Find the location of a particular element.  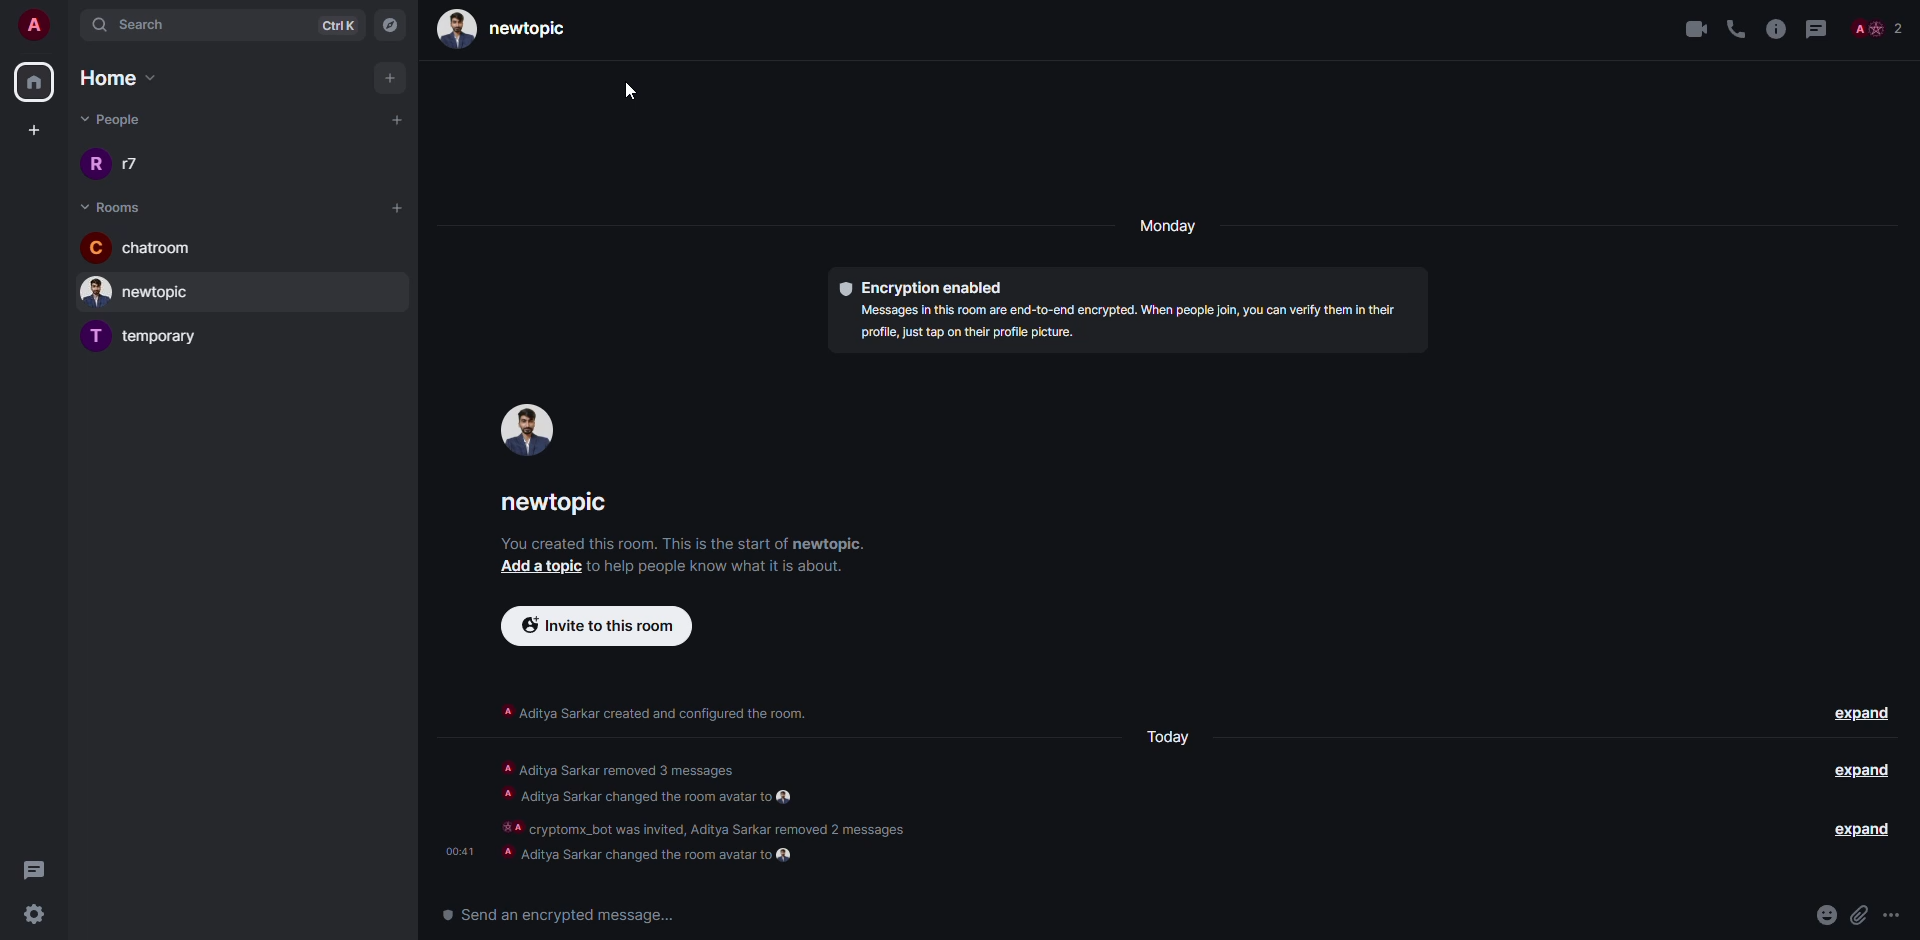

temporary is located at coordinates (150, 337).